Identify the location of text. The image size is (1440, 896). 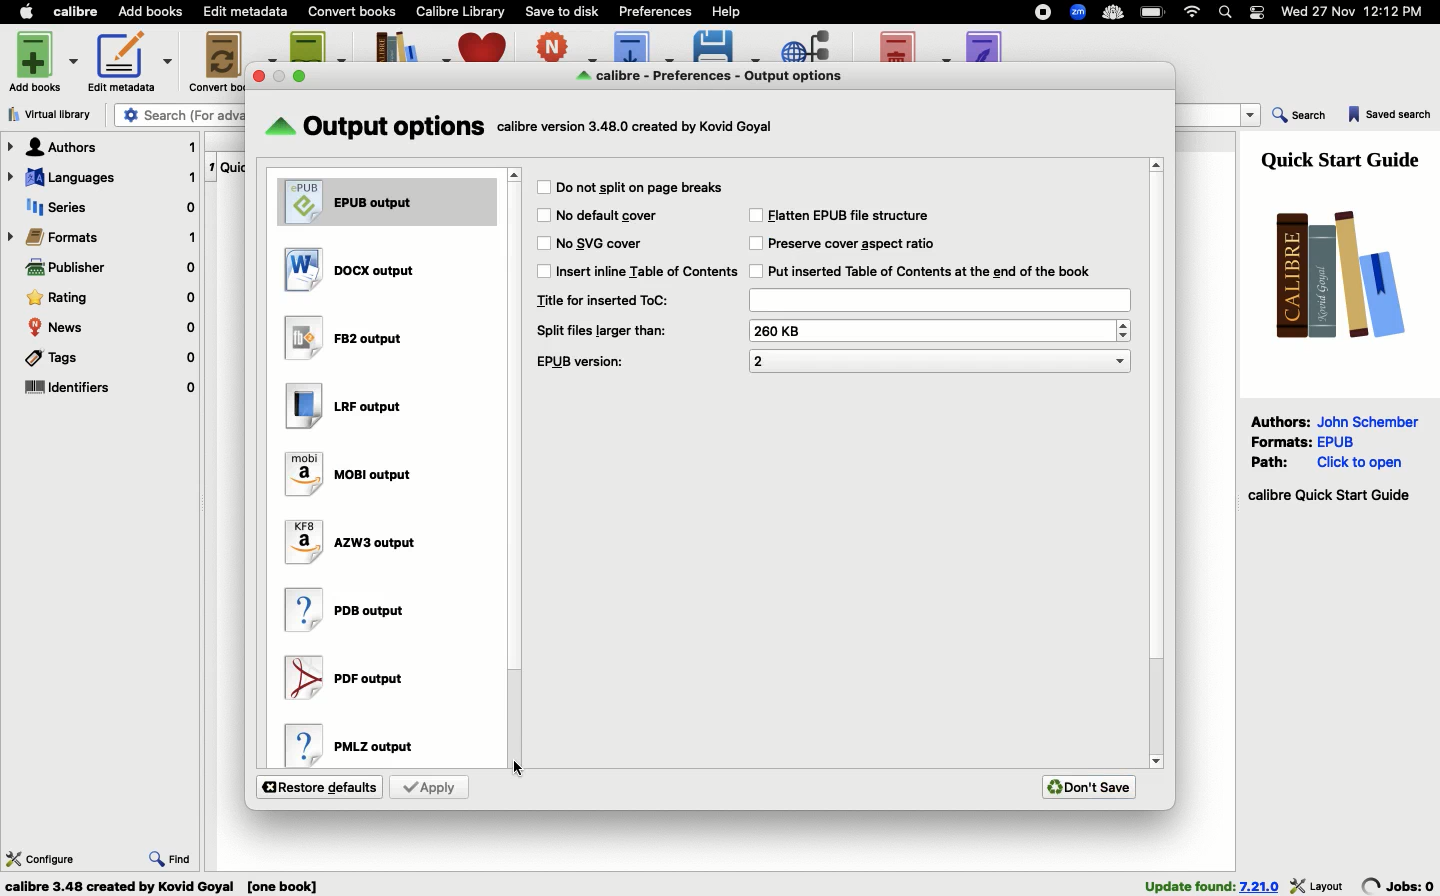
(639, 126).